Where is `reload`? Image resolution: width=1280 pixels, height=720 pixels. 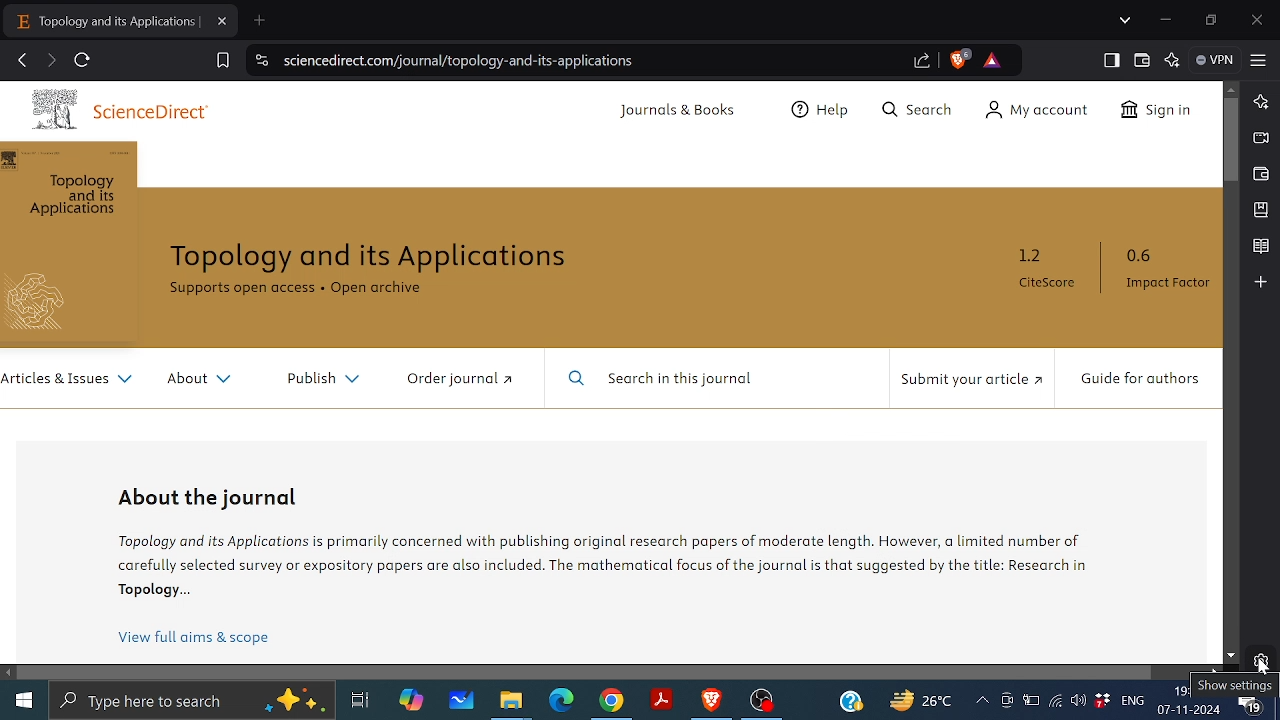 reload is located at coordinates (81, 59).